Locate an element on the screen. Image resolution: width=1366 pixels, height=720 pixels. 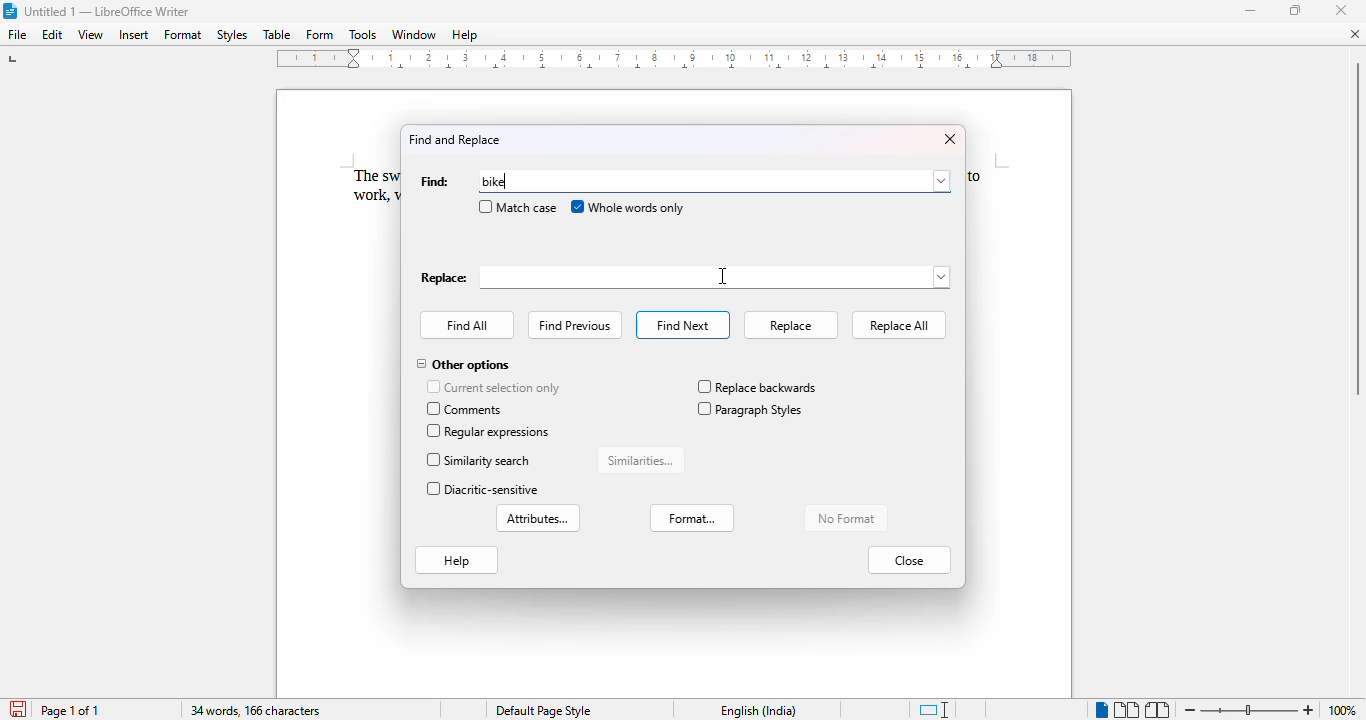
diacritic-sensitive is located at coordinates (483, 490).